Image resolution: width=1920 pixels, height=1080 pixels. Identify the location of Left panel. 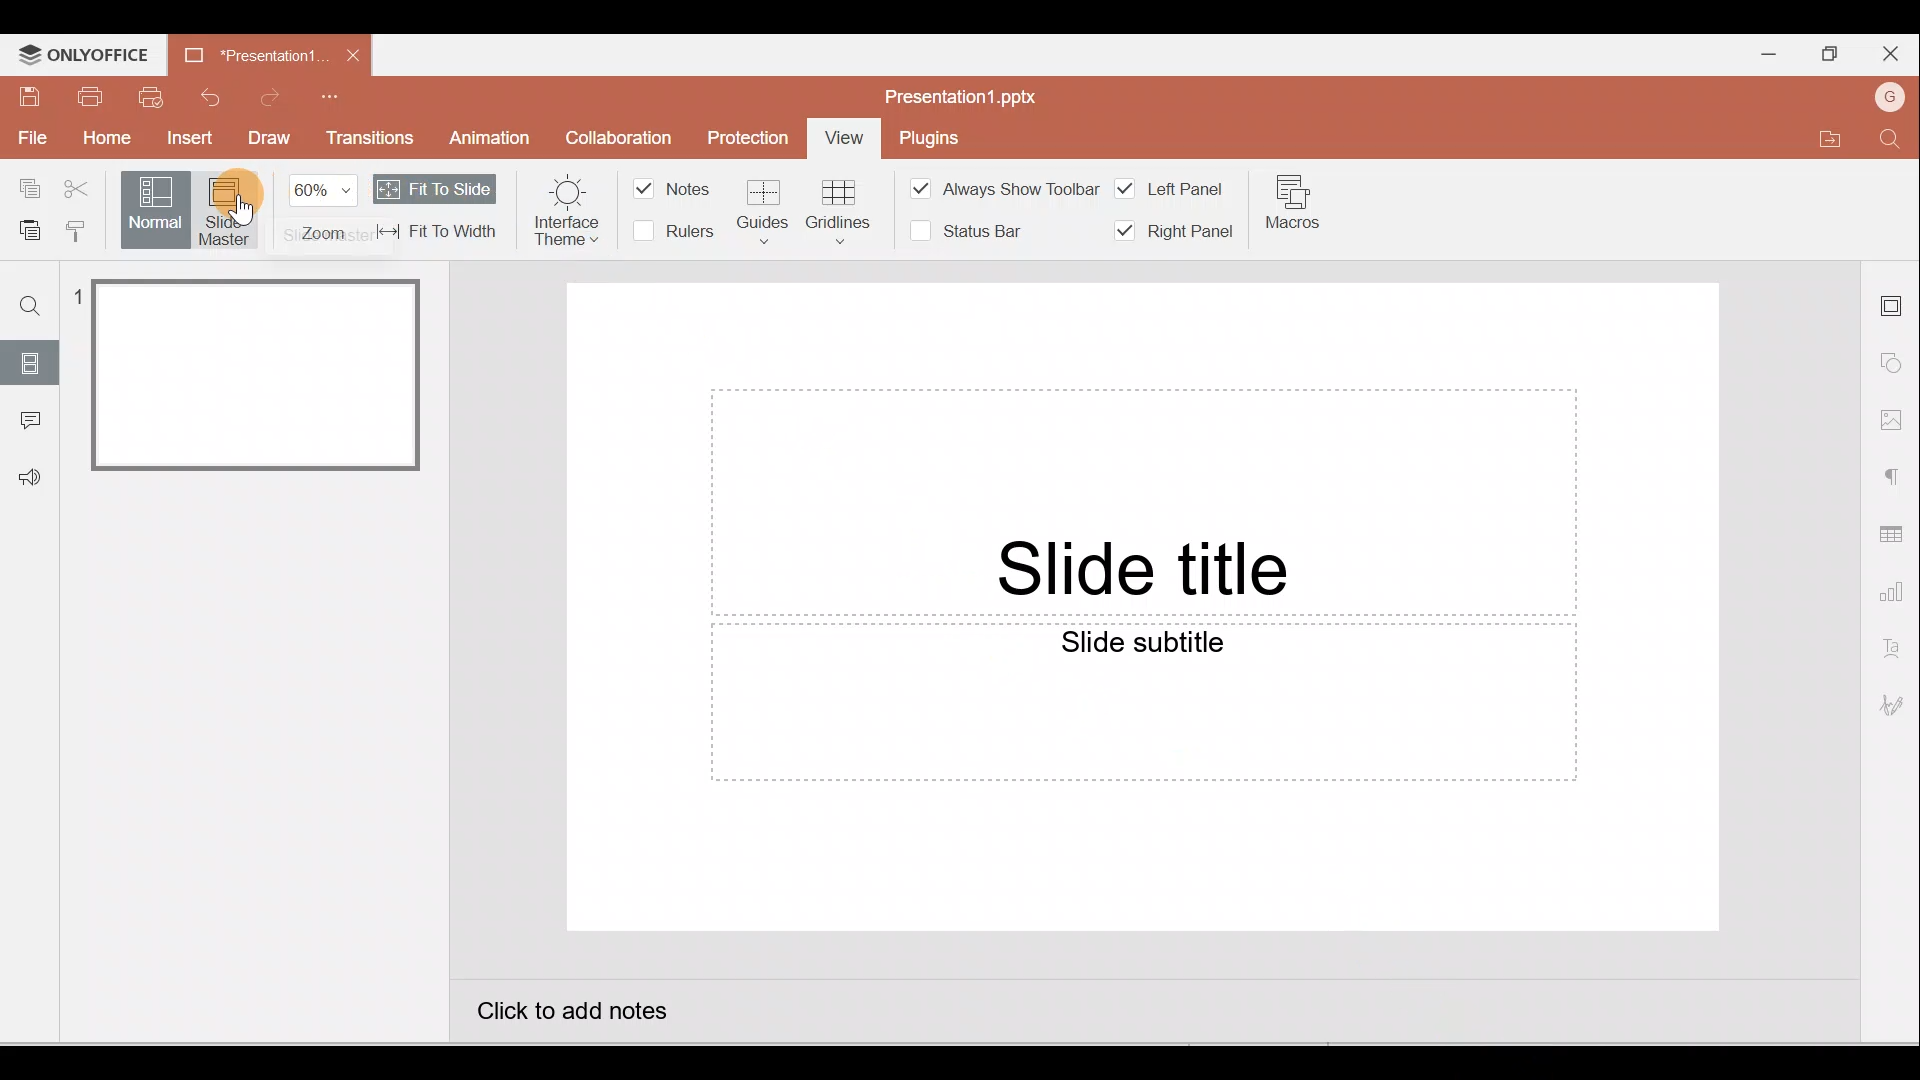
(1172, 185).